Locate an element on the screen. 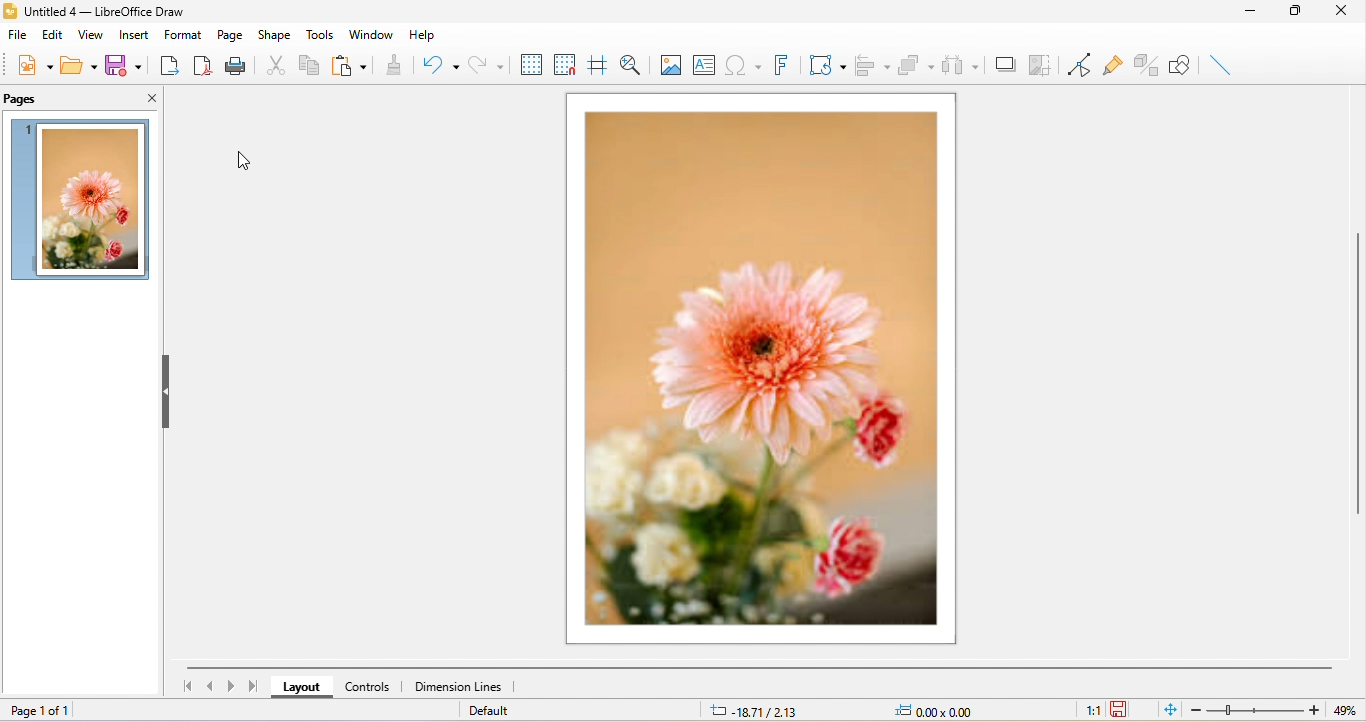 The width and height of the screenshot is (1366, 722). open is located at coordinates (82, 71).